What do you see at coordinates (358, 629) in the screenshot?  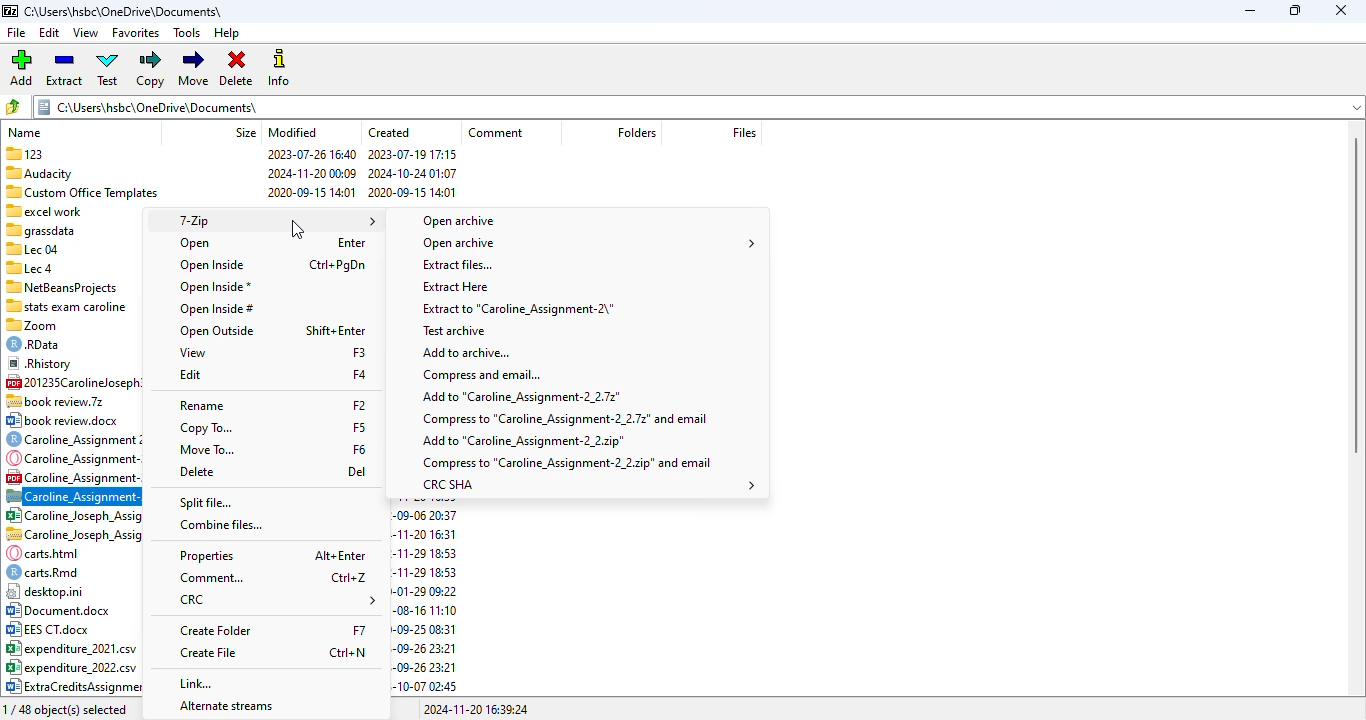 I see `shortcut for create folder` at bounding box center [358, 629].